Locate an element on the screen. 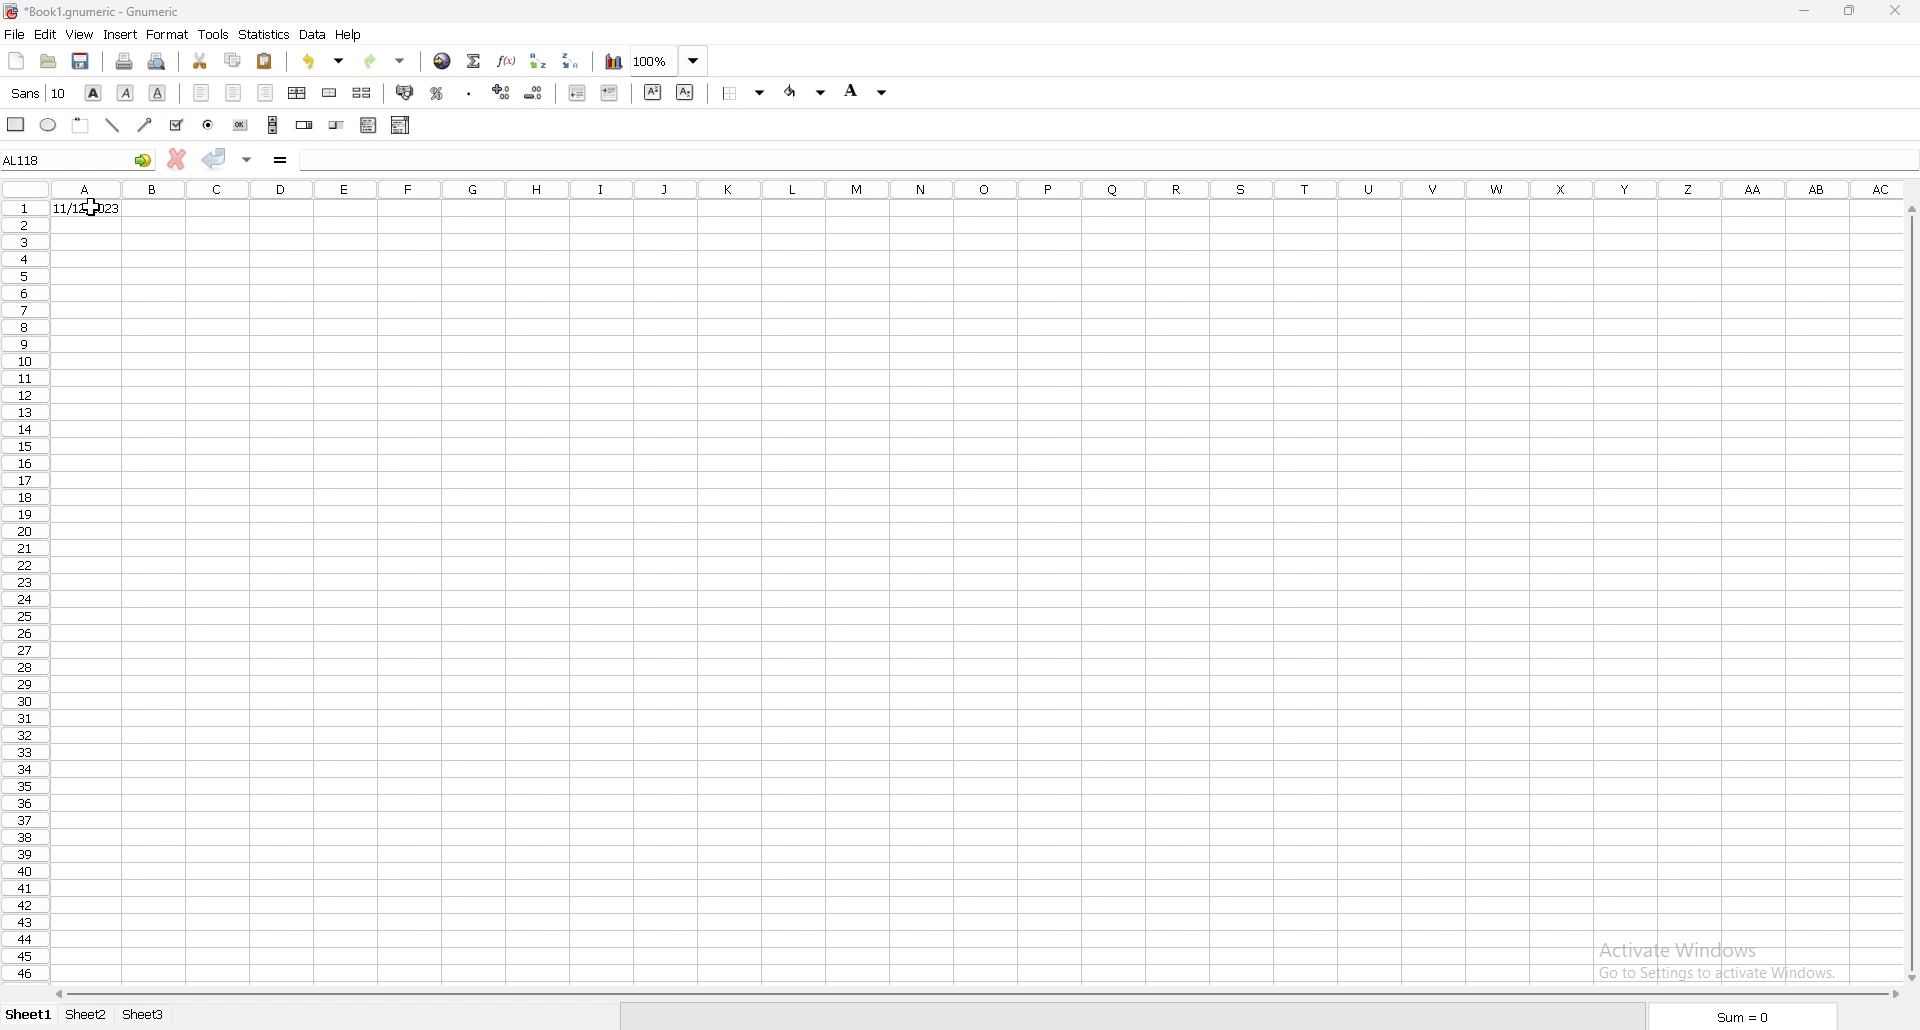 The image size is (1920, 1030). decrease indent is located at coordinates (578, 92).